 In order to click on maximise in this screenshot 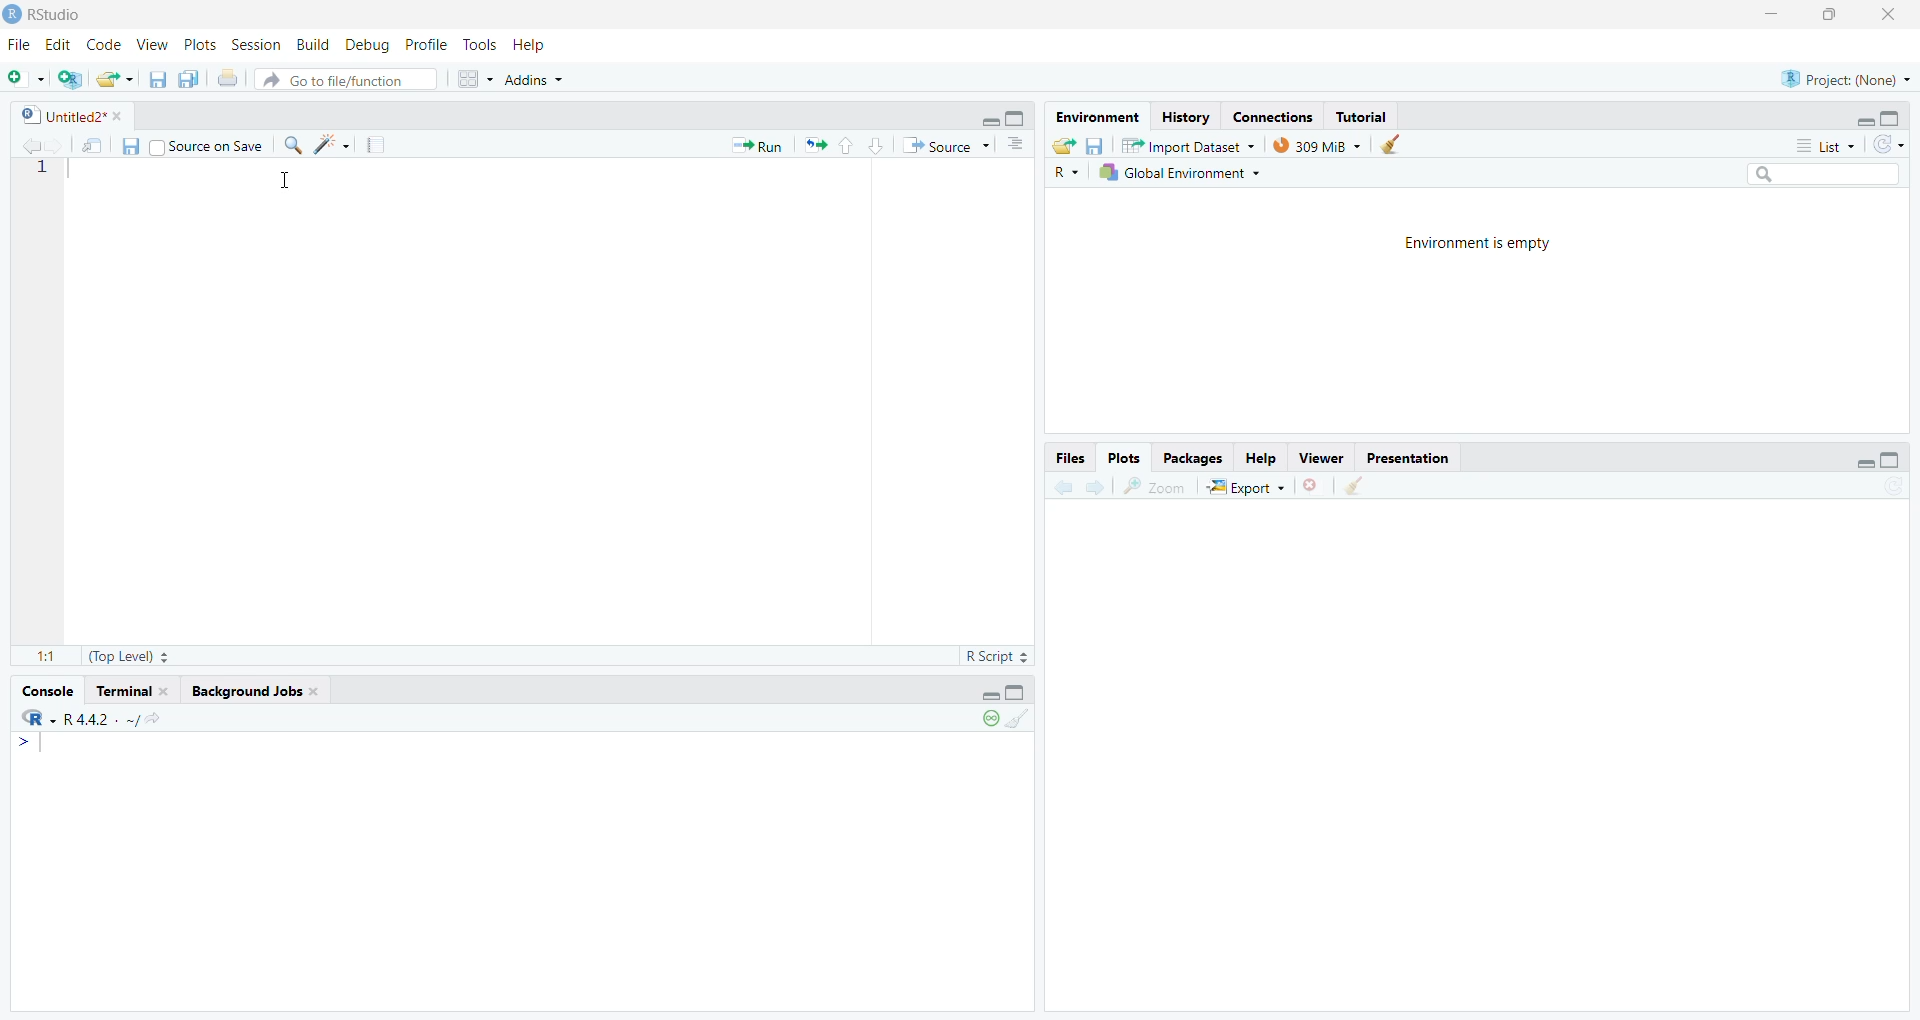, I will do `click(1834, 15)`.